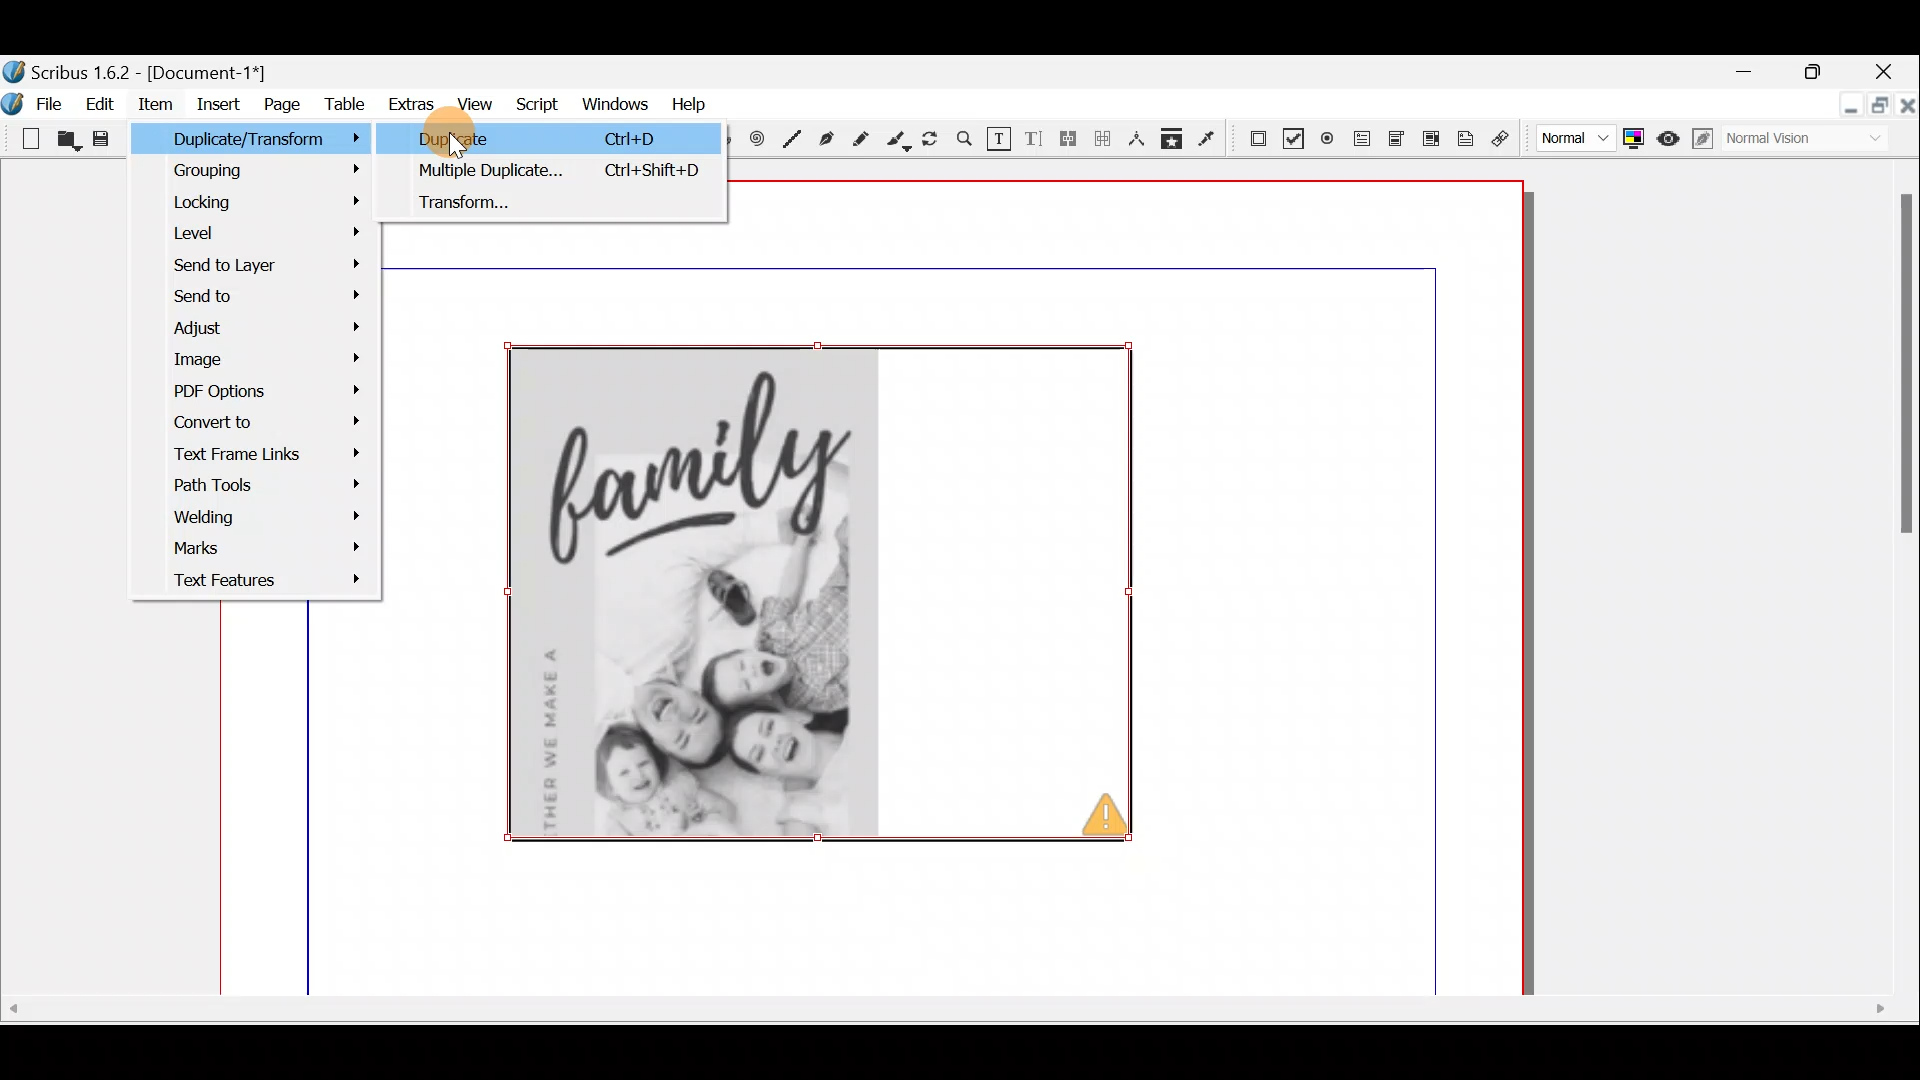 The height and width of the screenshot is (1080, 1920). I want to click on Close, so click(1906, 116).